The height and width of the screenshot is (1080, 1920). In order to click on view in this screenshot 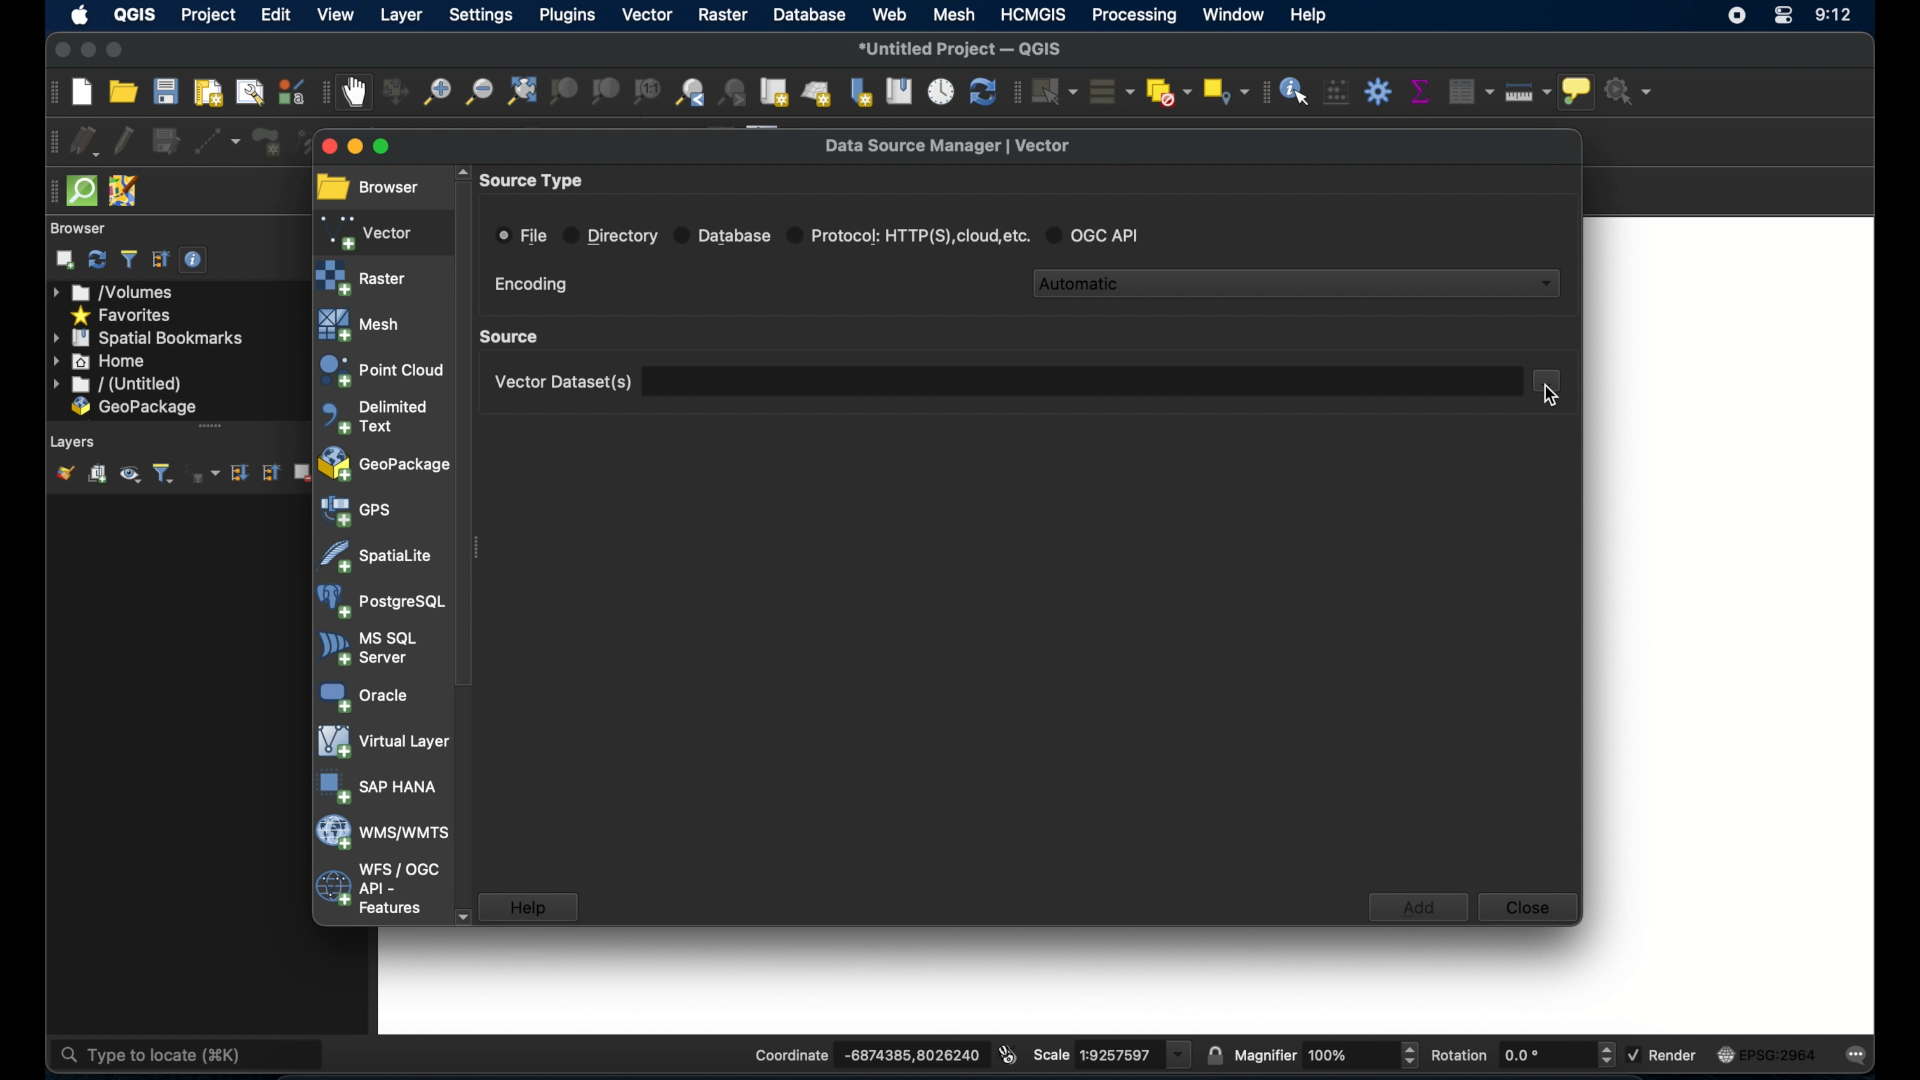, I will do `click(337, 14)`.